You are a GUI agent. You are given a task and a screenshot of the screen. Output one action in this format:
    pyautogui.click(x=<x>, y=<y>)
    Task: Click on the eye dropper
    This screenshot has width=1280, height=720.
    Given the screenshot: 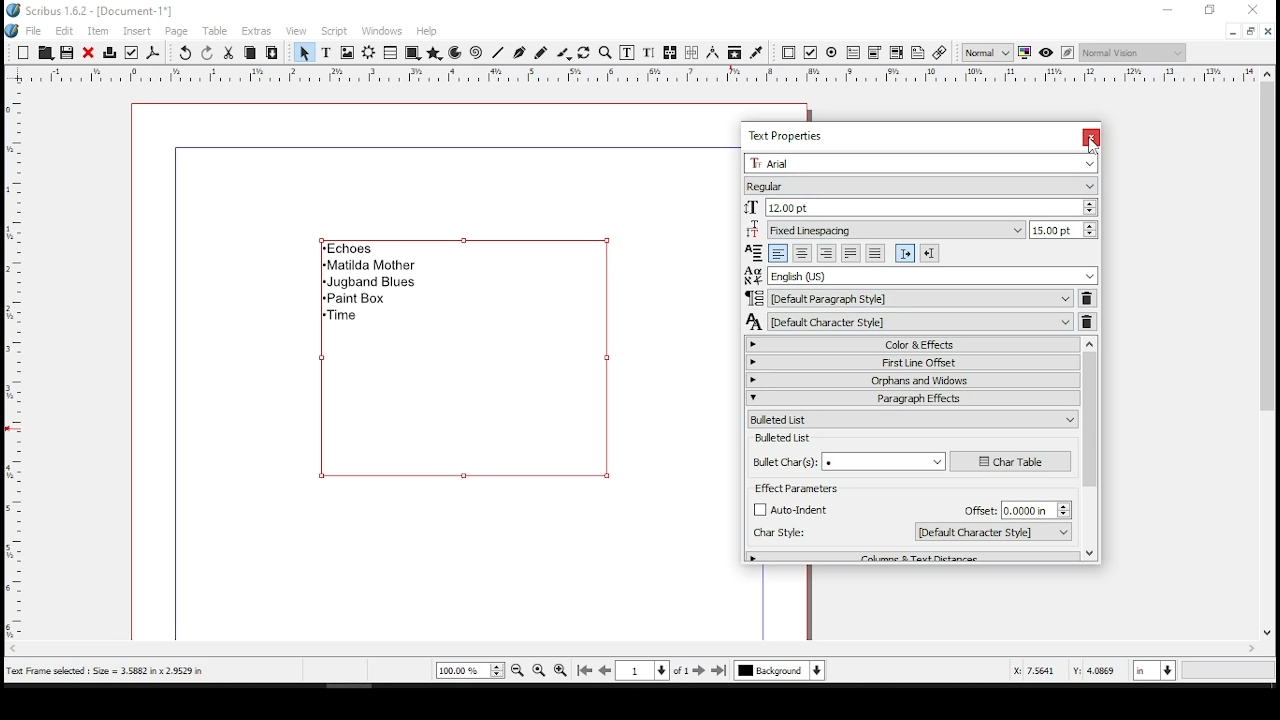 What is the action you would take?
    pyautogui.click(x=756, y=52)
    